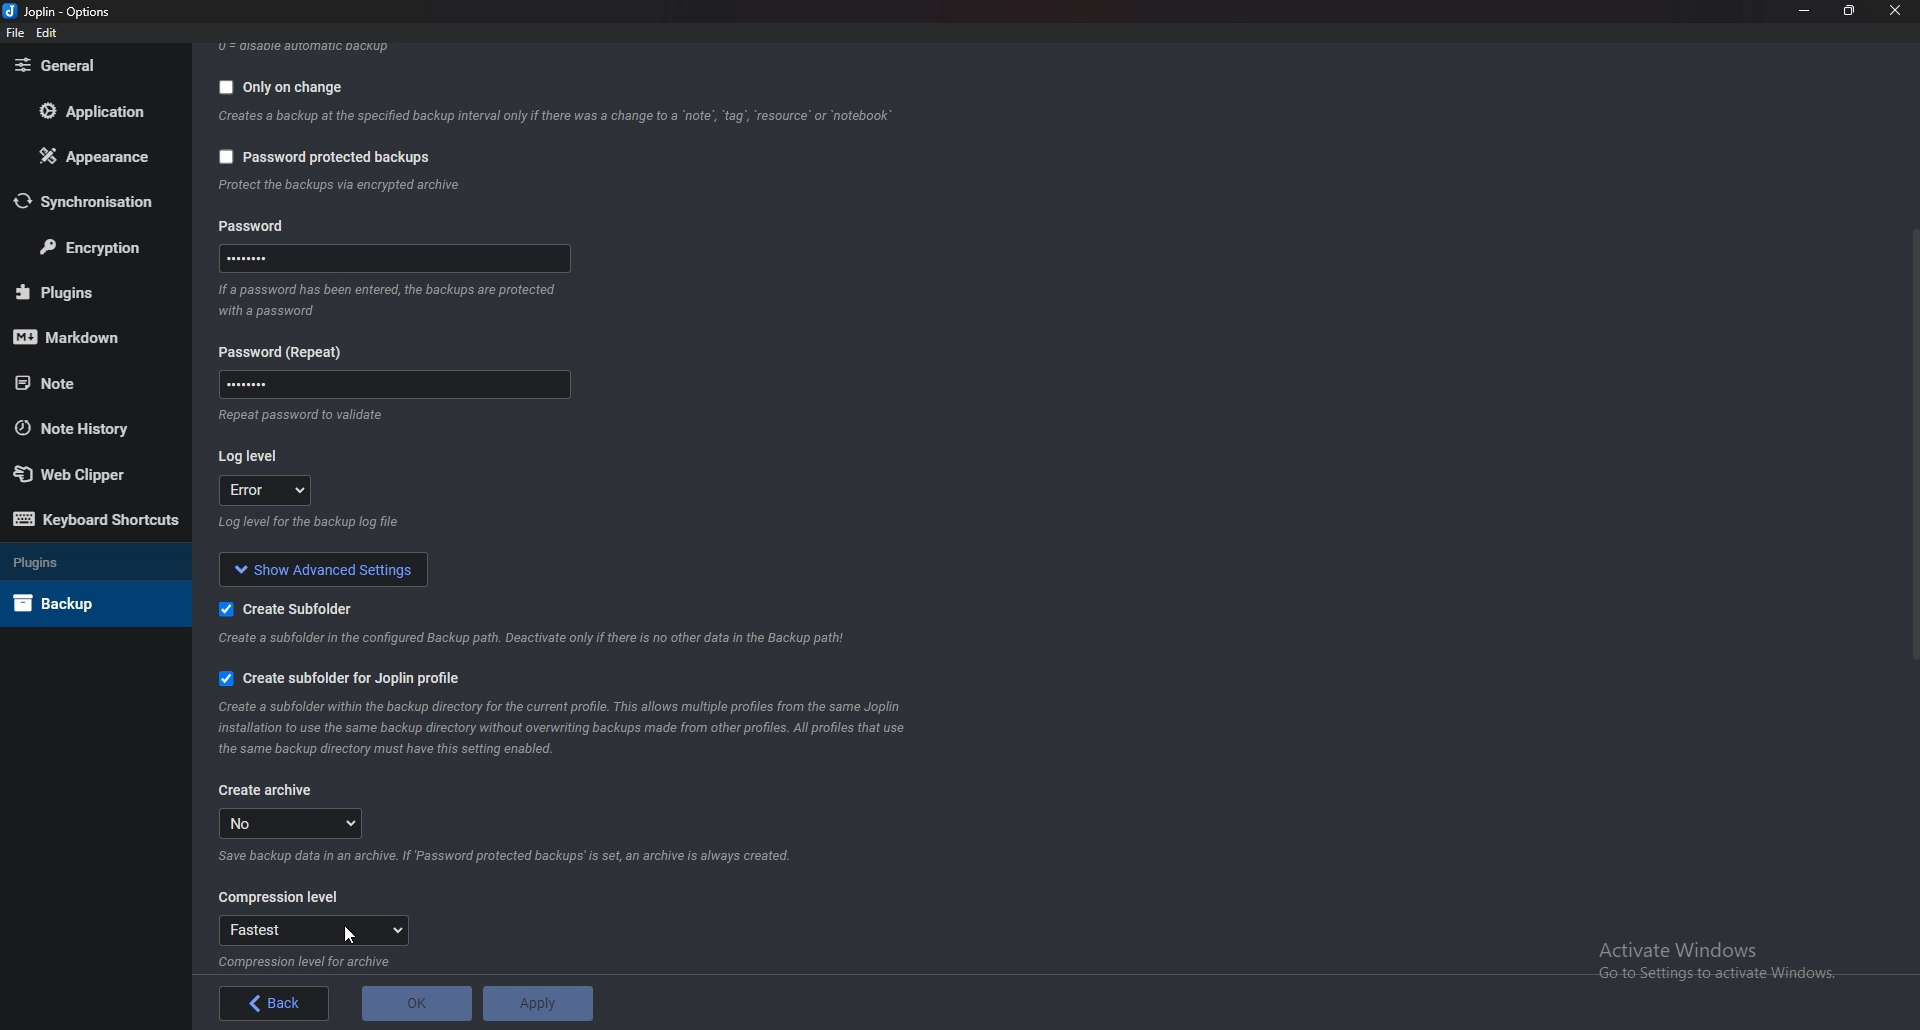  What do you see at coordinates (251, 457) in the screenshot?
I see `Log level` at bounding box center [251, 457].